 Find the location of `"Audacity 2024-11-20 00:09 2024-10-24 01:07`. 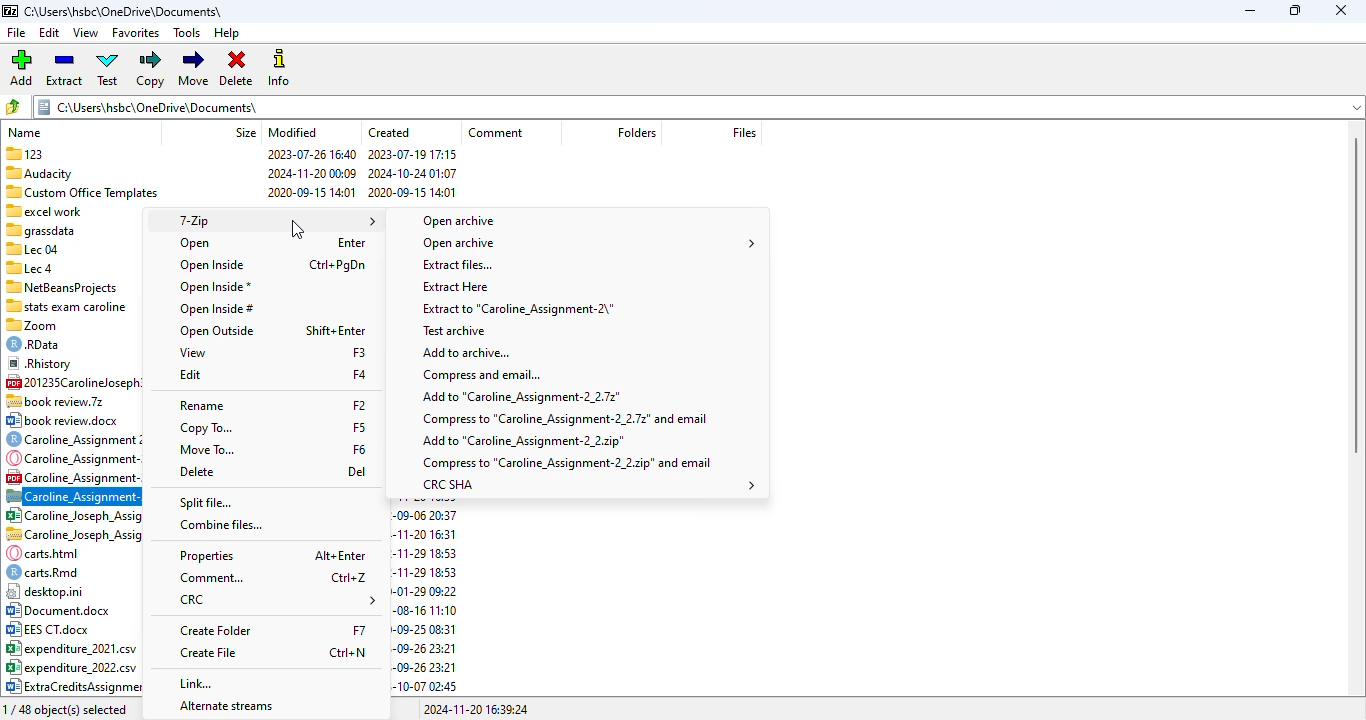

"Audacity 2024-11-20 00:09 2024-10-24 01:07 is located at coordinates (228, 172).